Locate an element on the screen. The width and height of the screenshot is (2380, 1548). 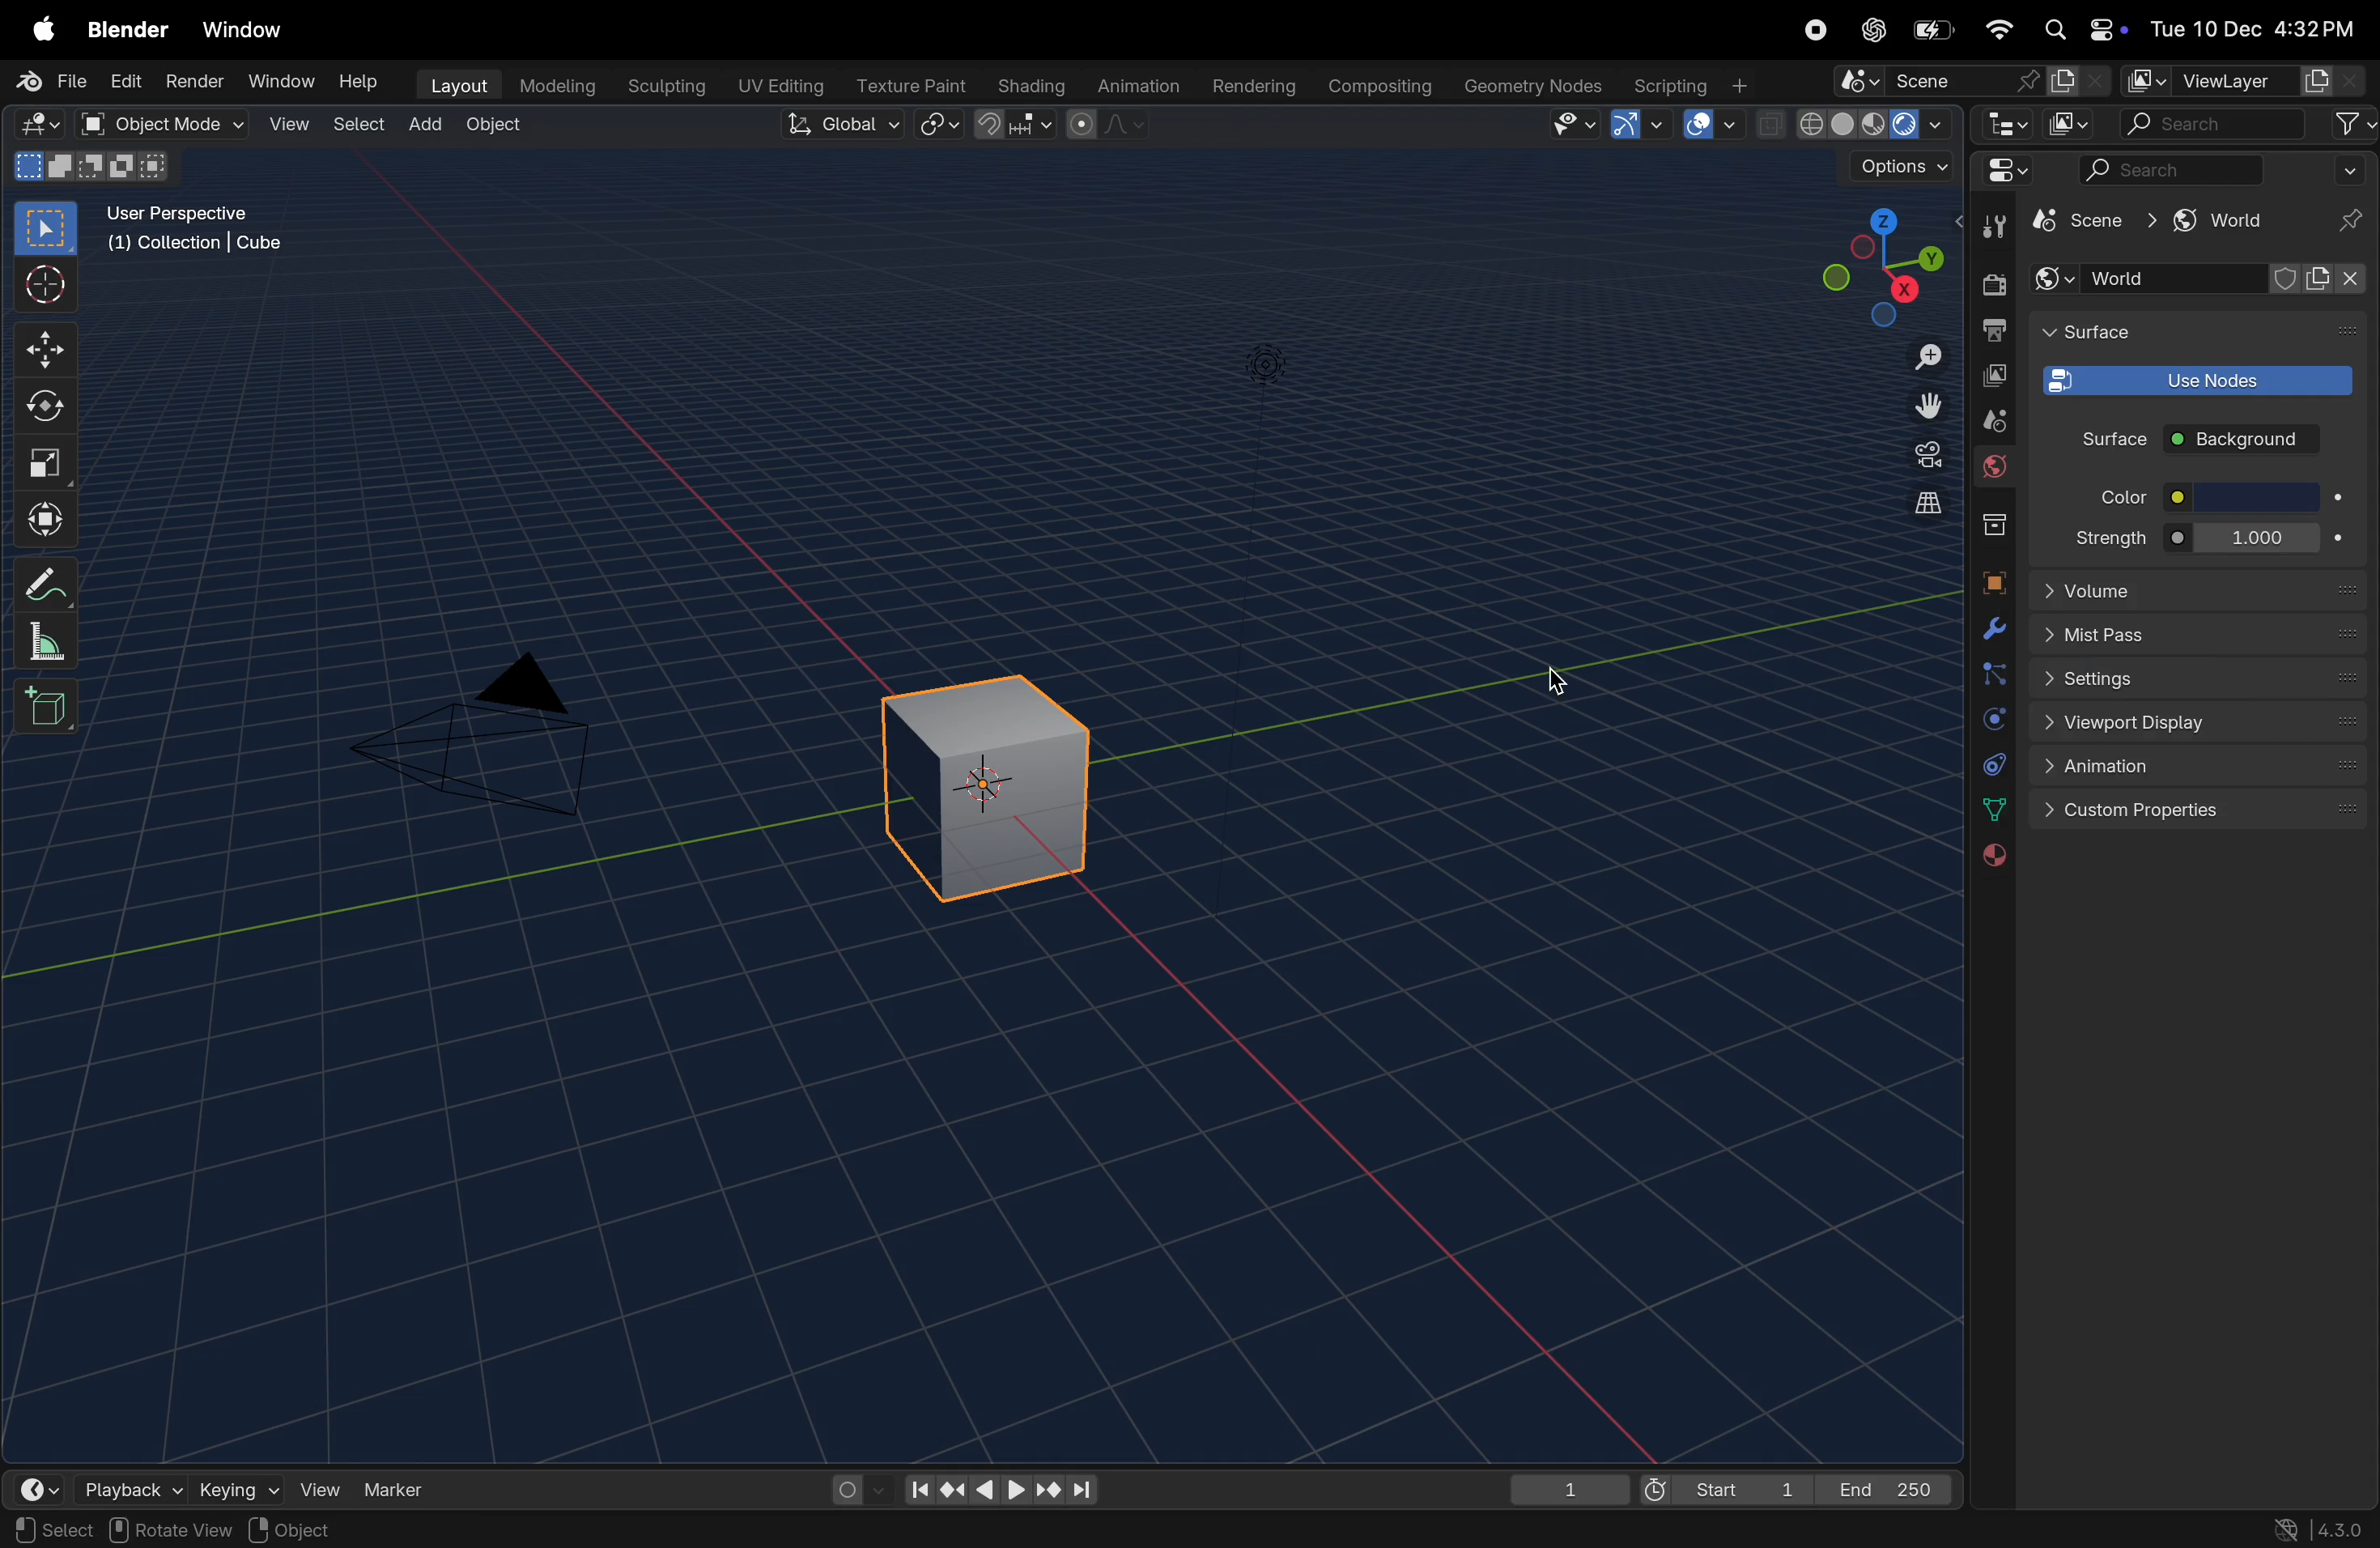
select is located at coordinates (353, 126).